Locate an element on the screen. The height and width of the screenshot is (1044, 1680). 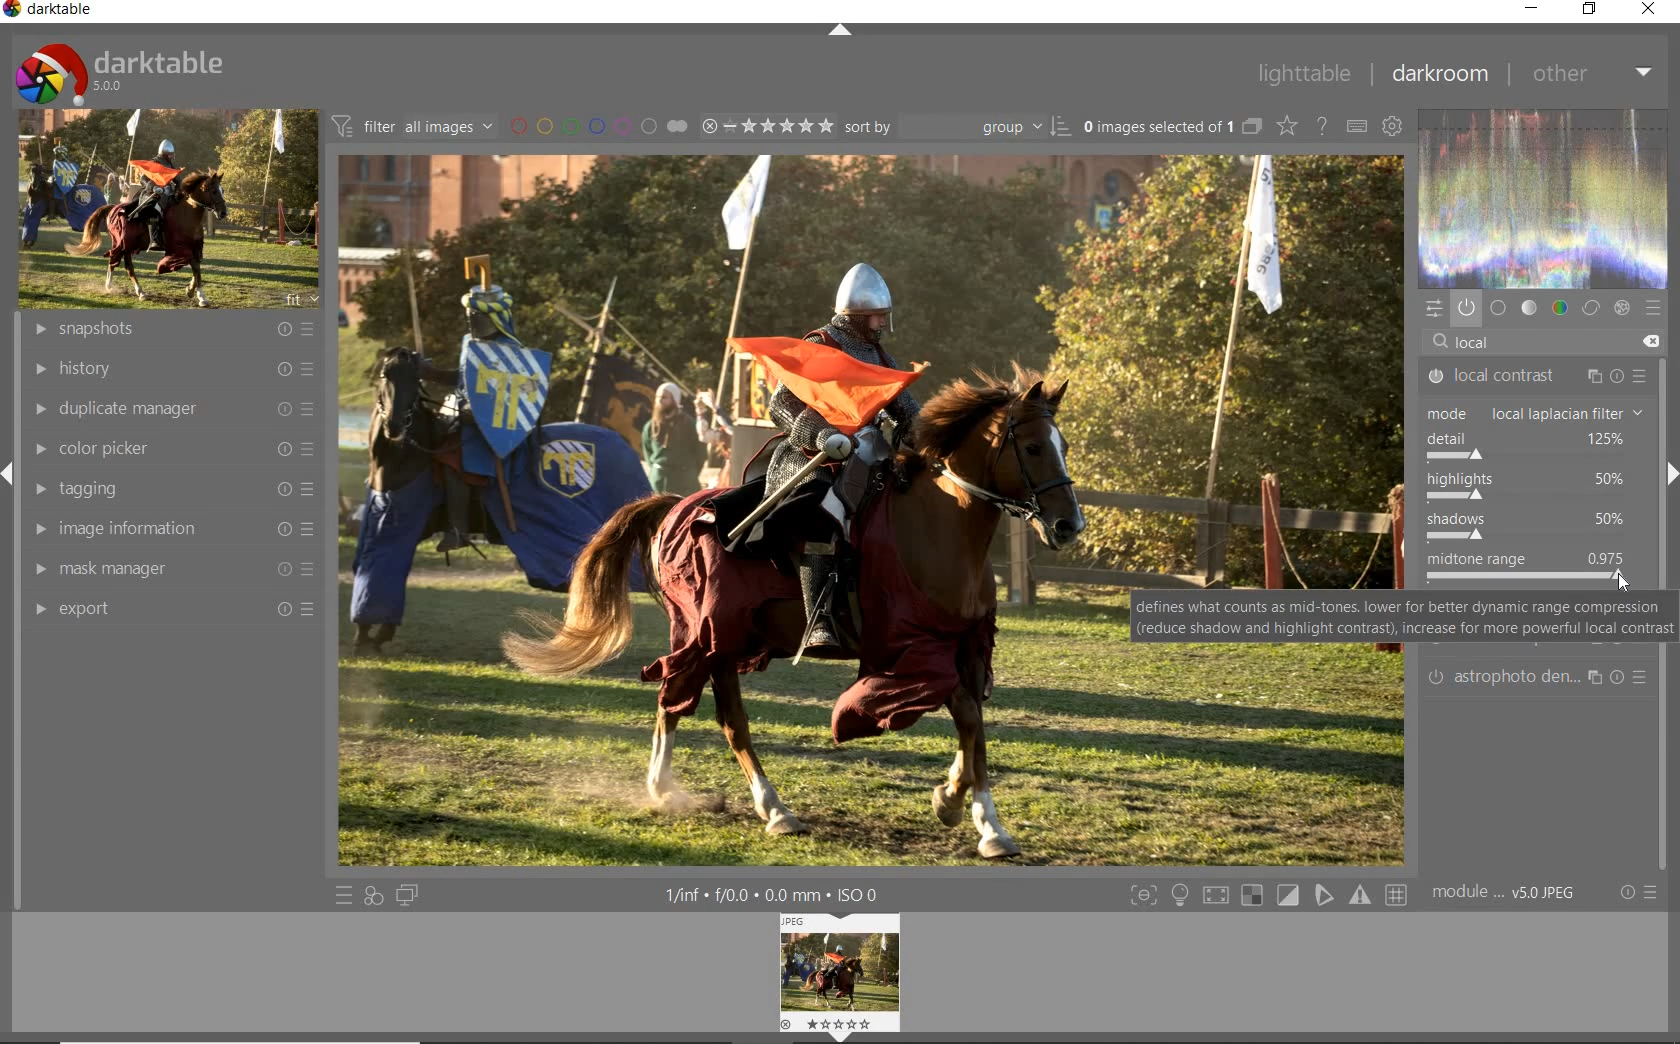
minimize is located at coordinates (1534, 10).